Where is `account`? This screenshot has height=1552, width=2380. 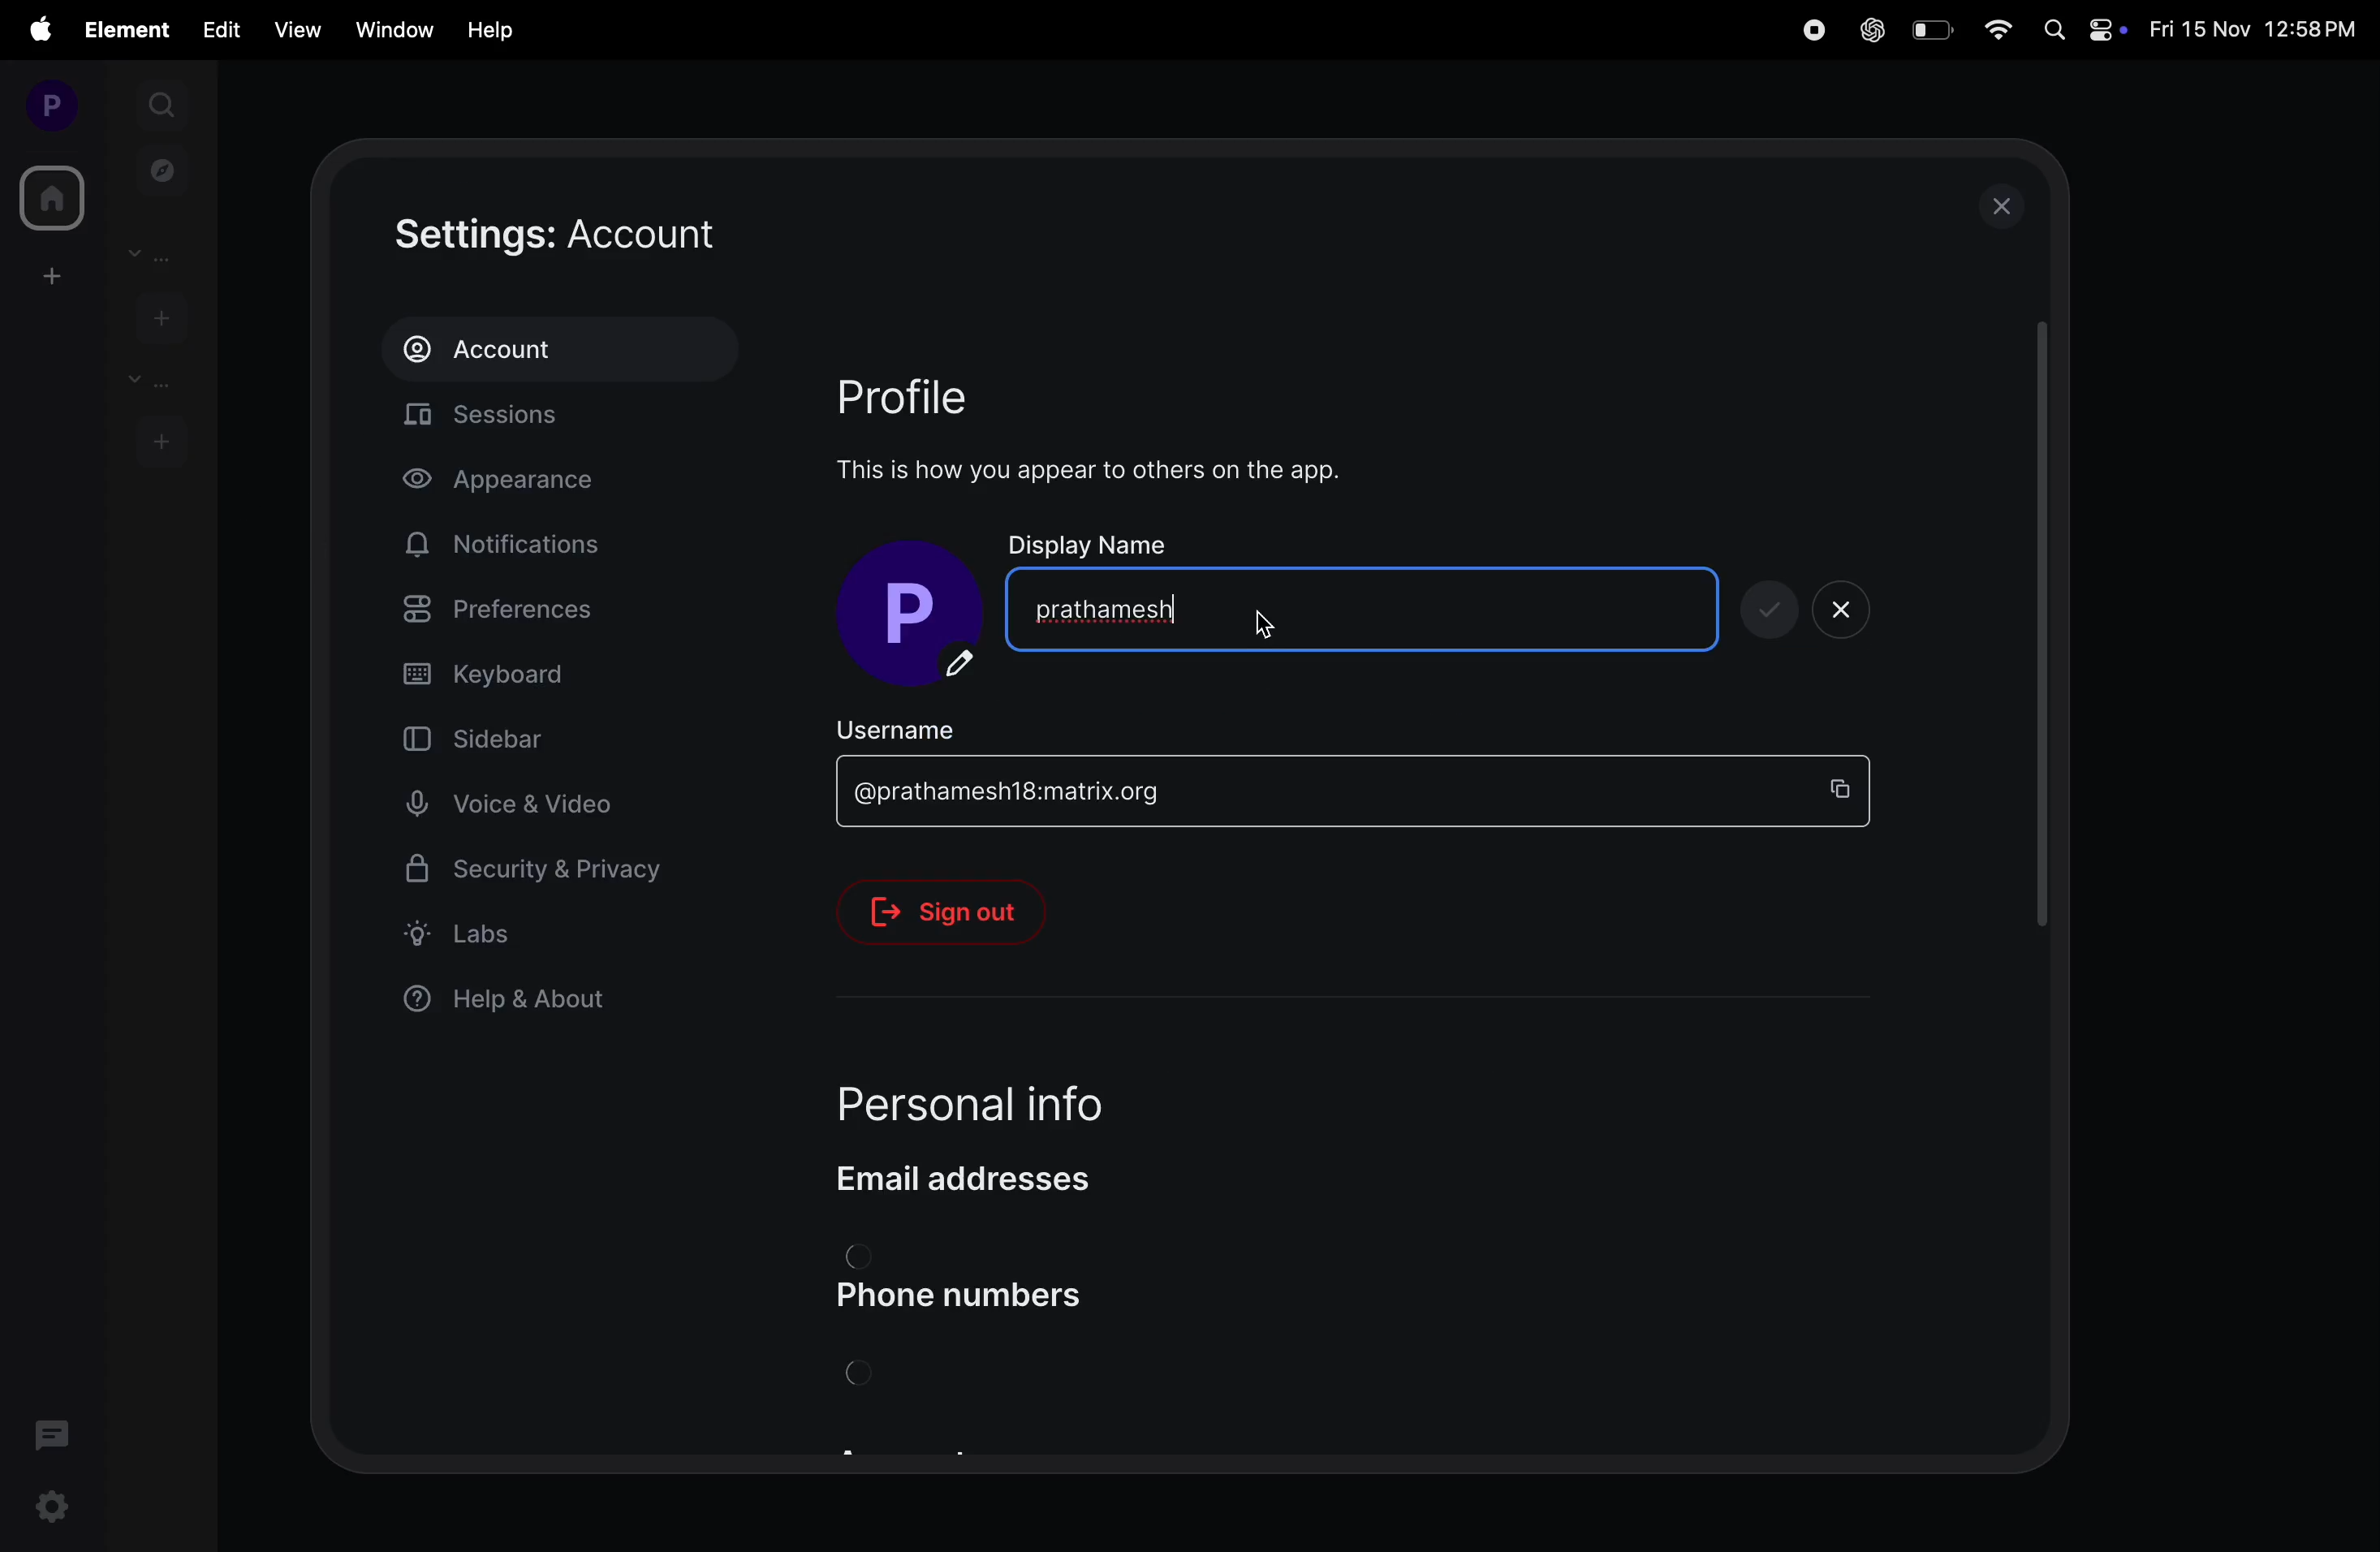 account is located at coordinates (558, 349).